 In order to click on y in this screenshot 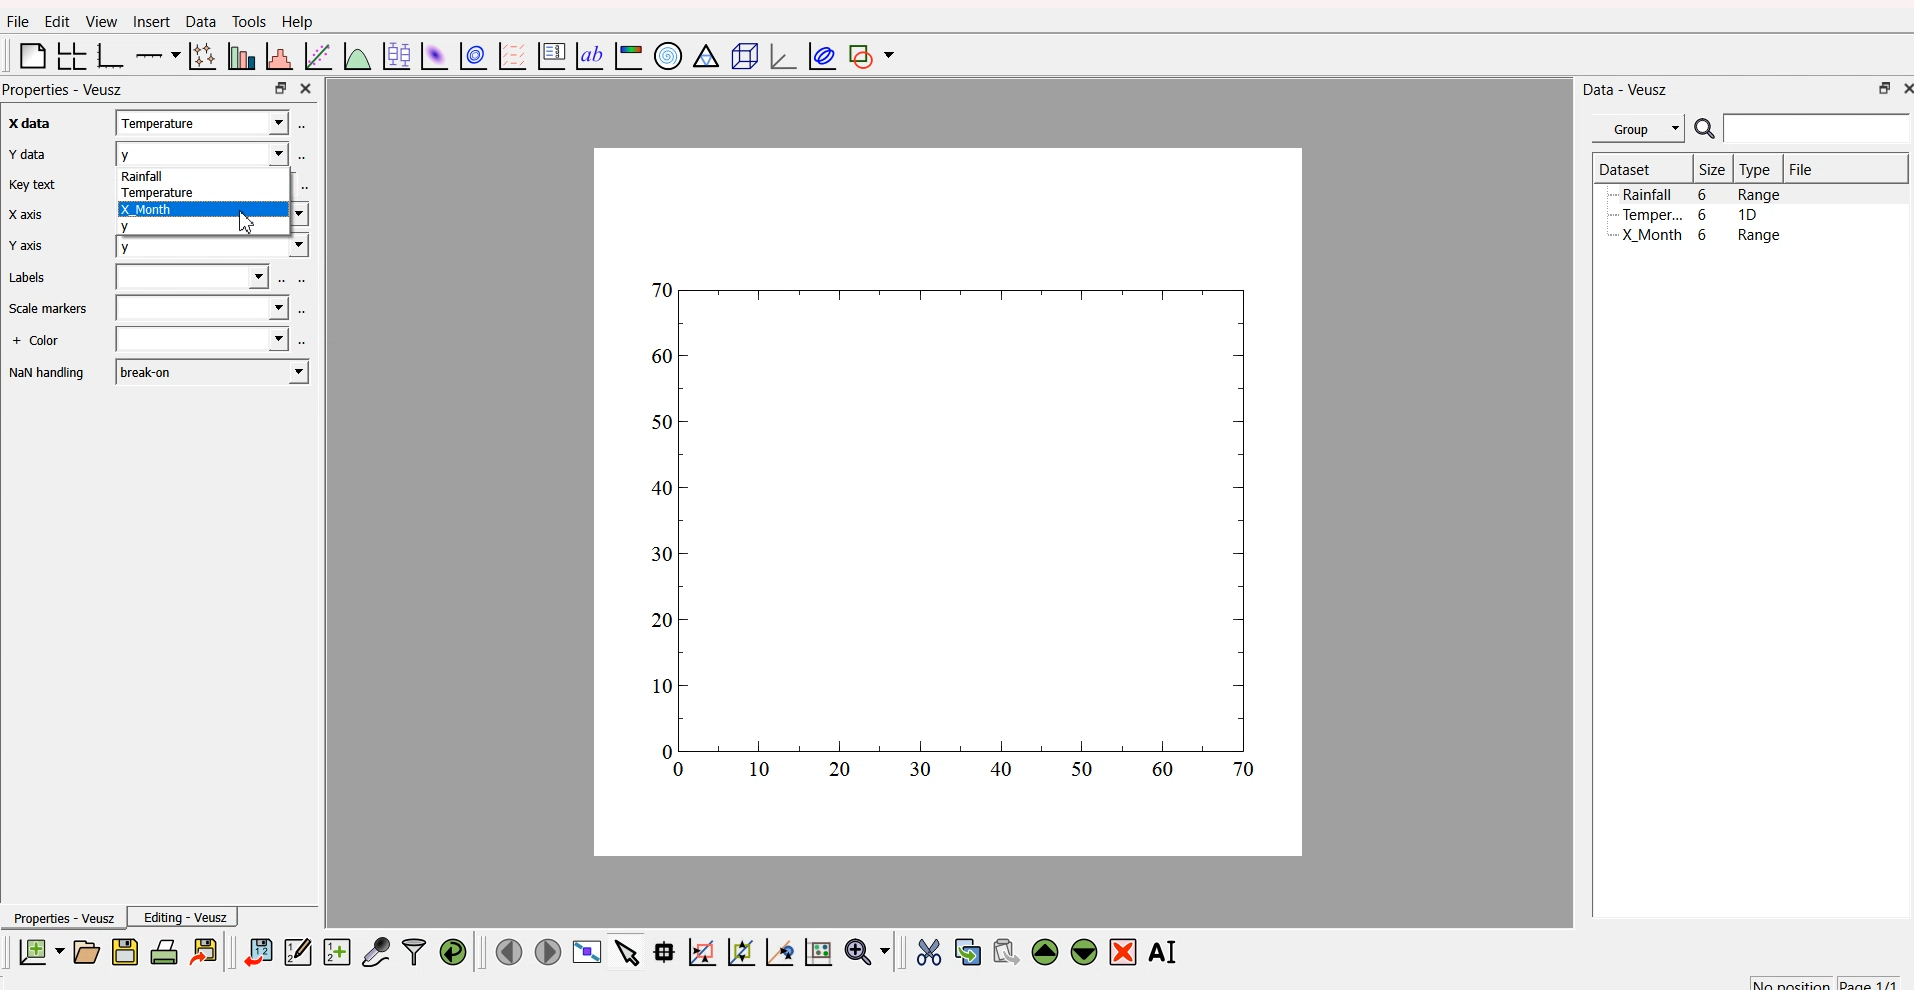, I will do `click(210, 152)`.